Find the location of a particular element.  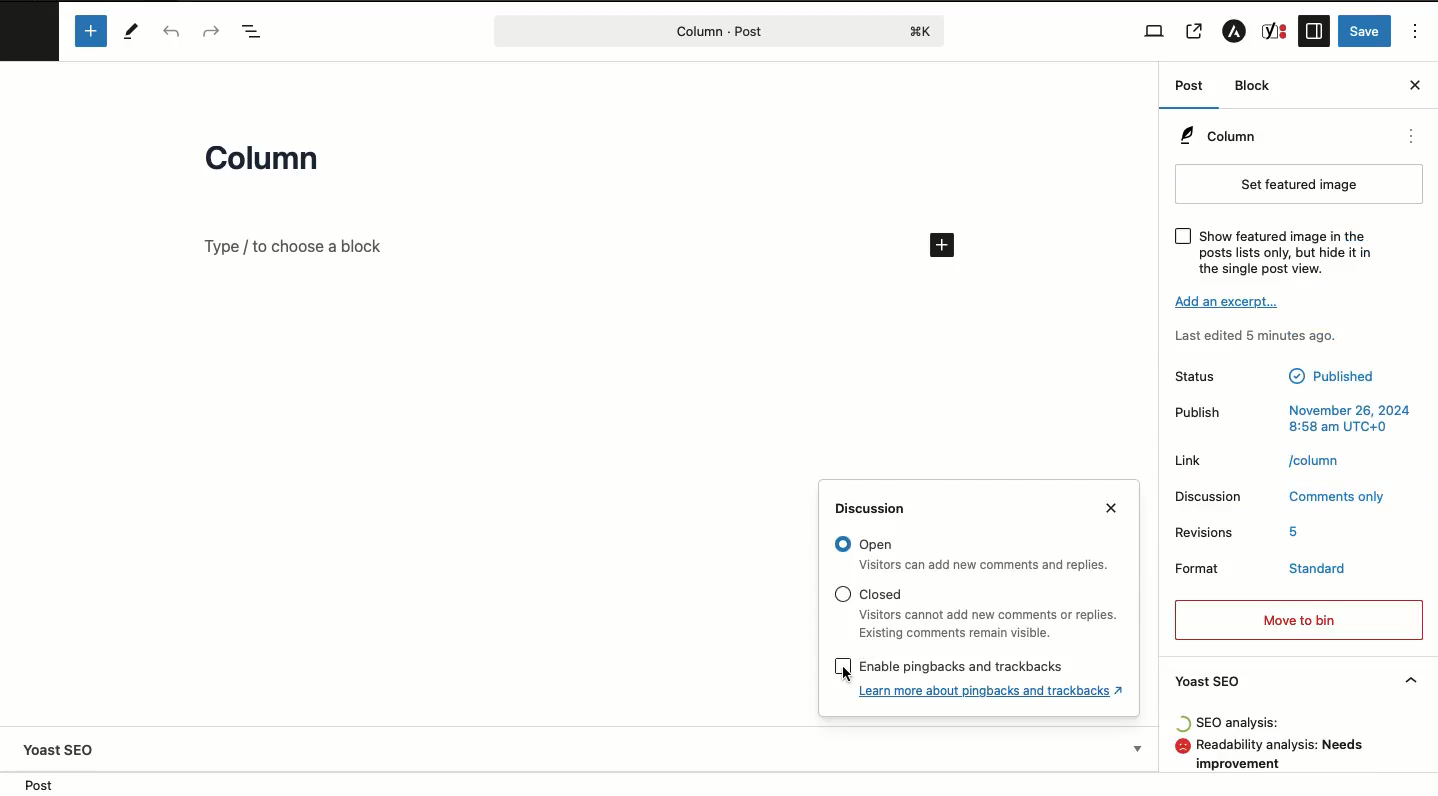

text is located at coordinates (1330, 375).